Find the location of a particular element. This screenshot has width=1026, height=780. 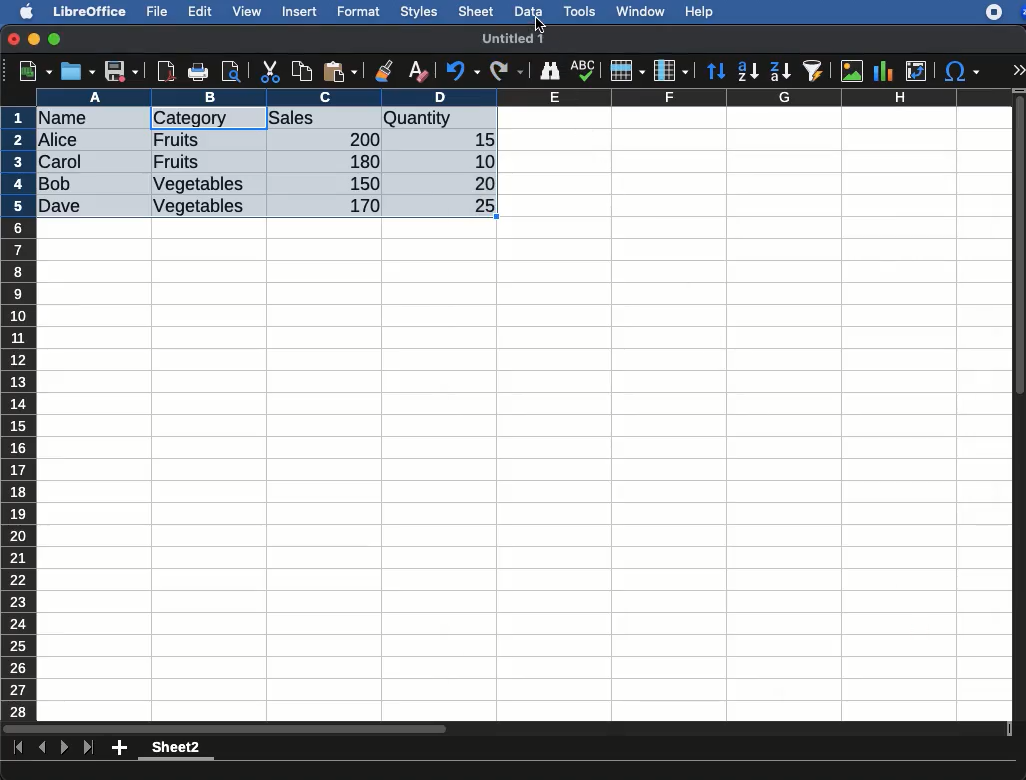

clone formatting is located at coordinates (384, 72).